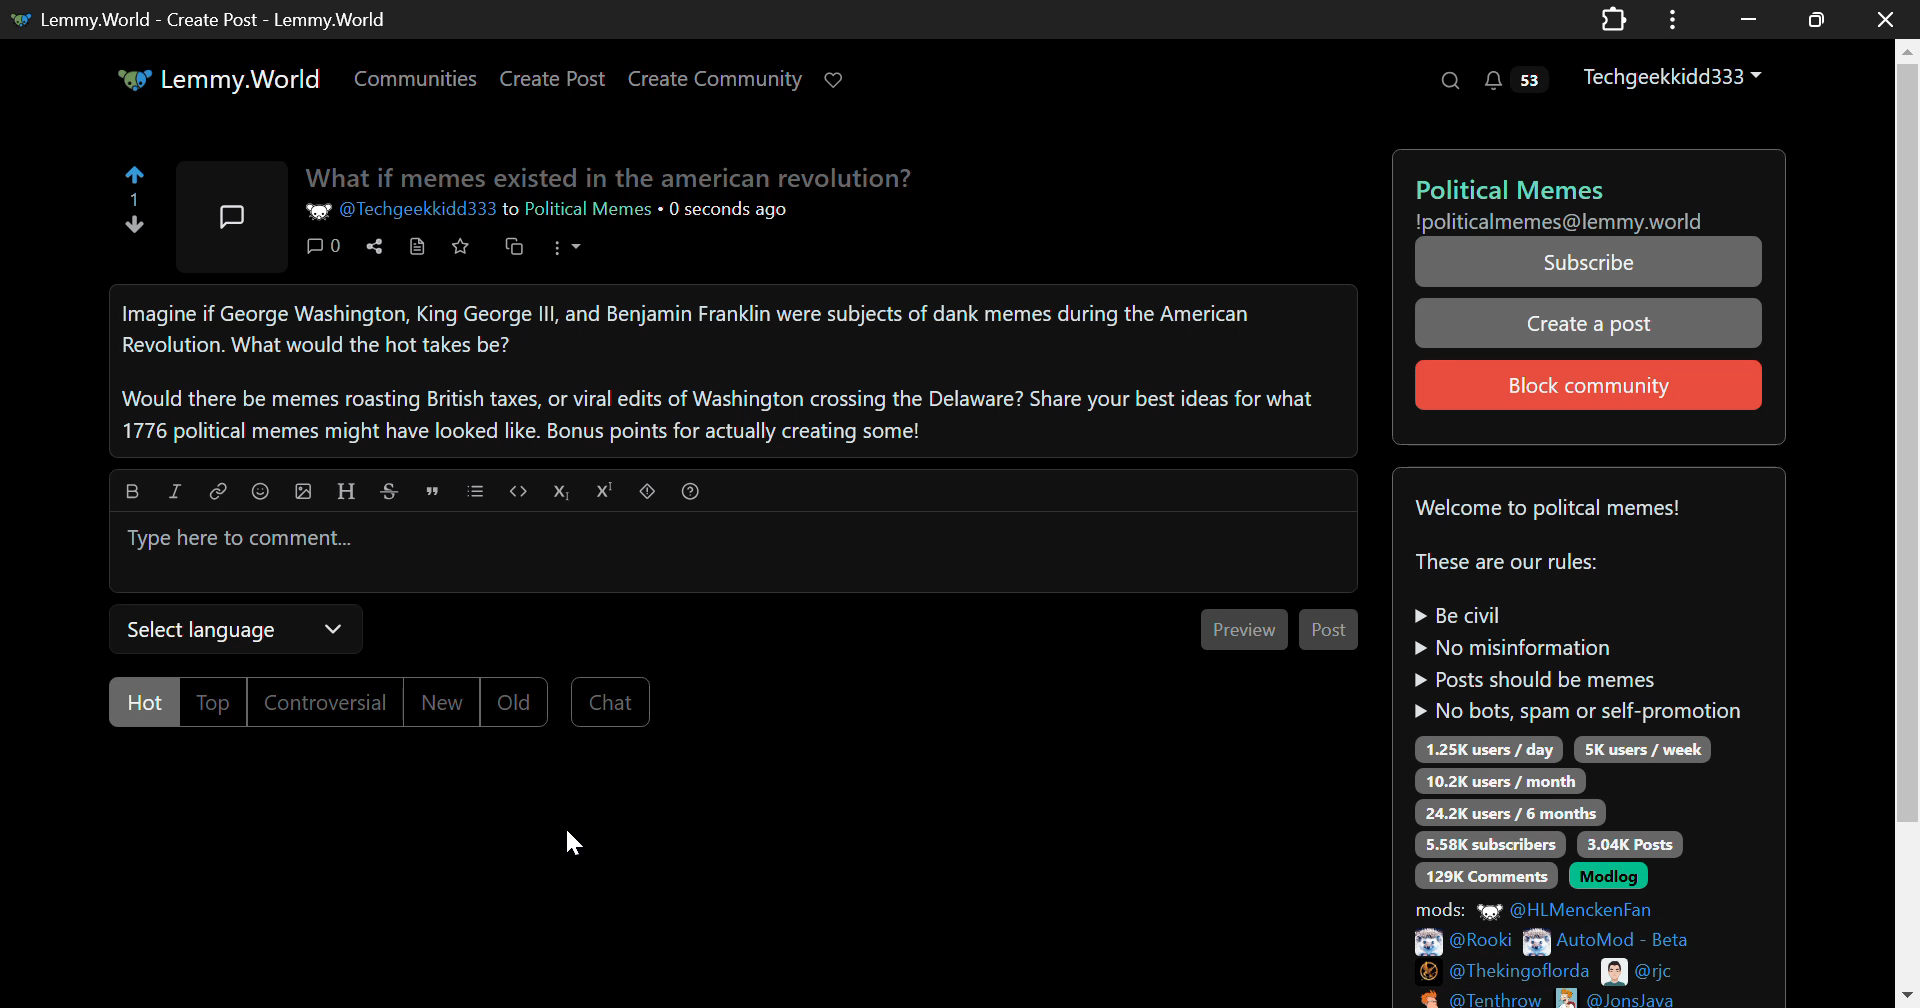 This screenshot has height=1008, width=1920. Describe the element at coordinates (510, 702) in the screenshot. I see `Old Comment Filter Unselected` at that location.